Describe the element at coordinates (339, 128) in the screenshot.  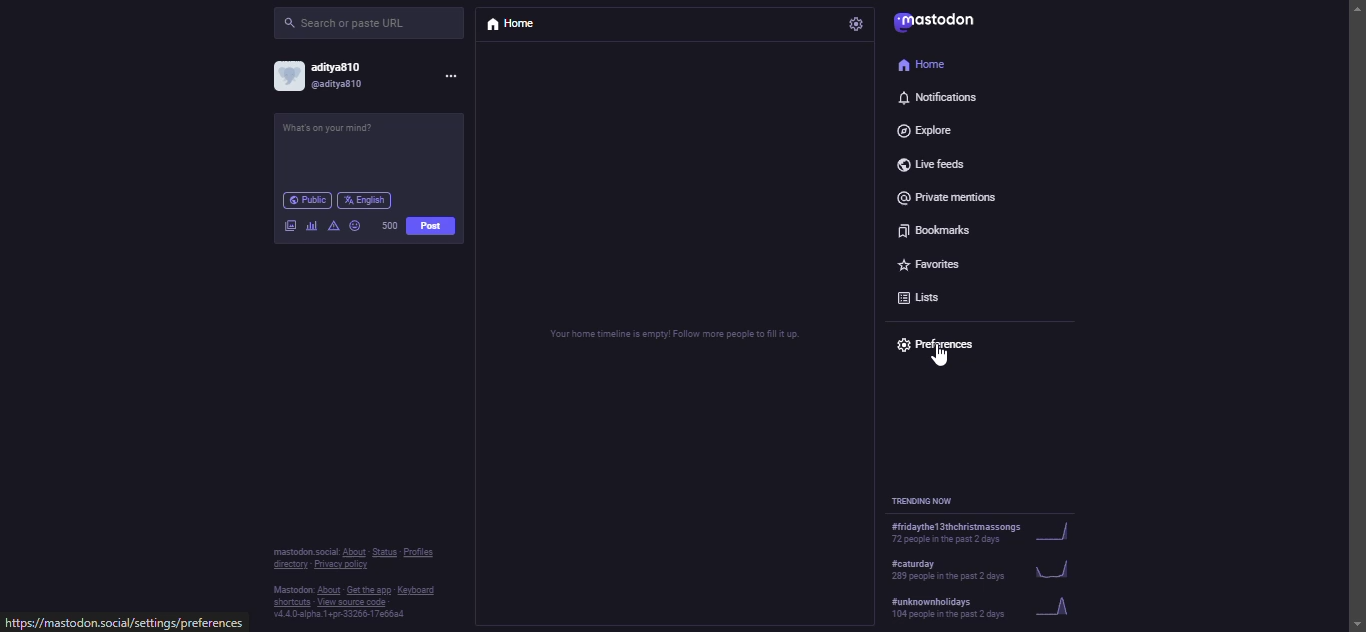
I see `post` at that location.